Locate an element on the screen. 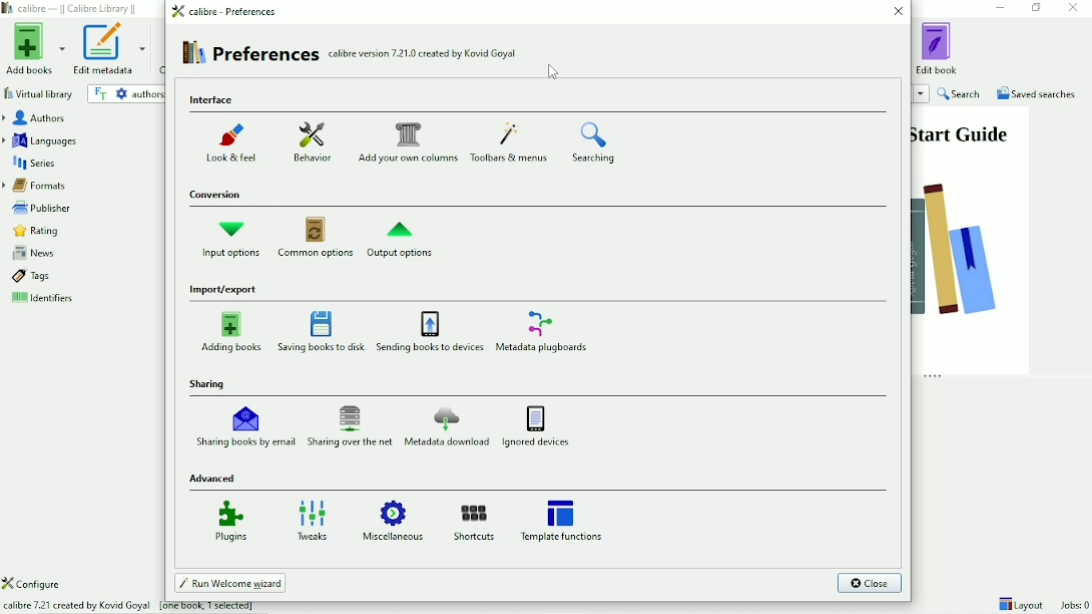 Image resolution: width=1092 pixels, height=614 pixels. Jobs is located at coordinates (1073, 605).